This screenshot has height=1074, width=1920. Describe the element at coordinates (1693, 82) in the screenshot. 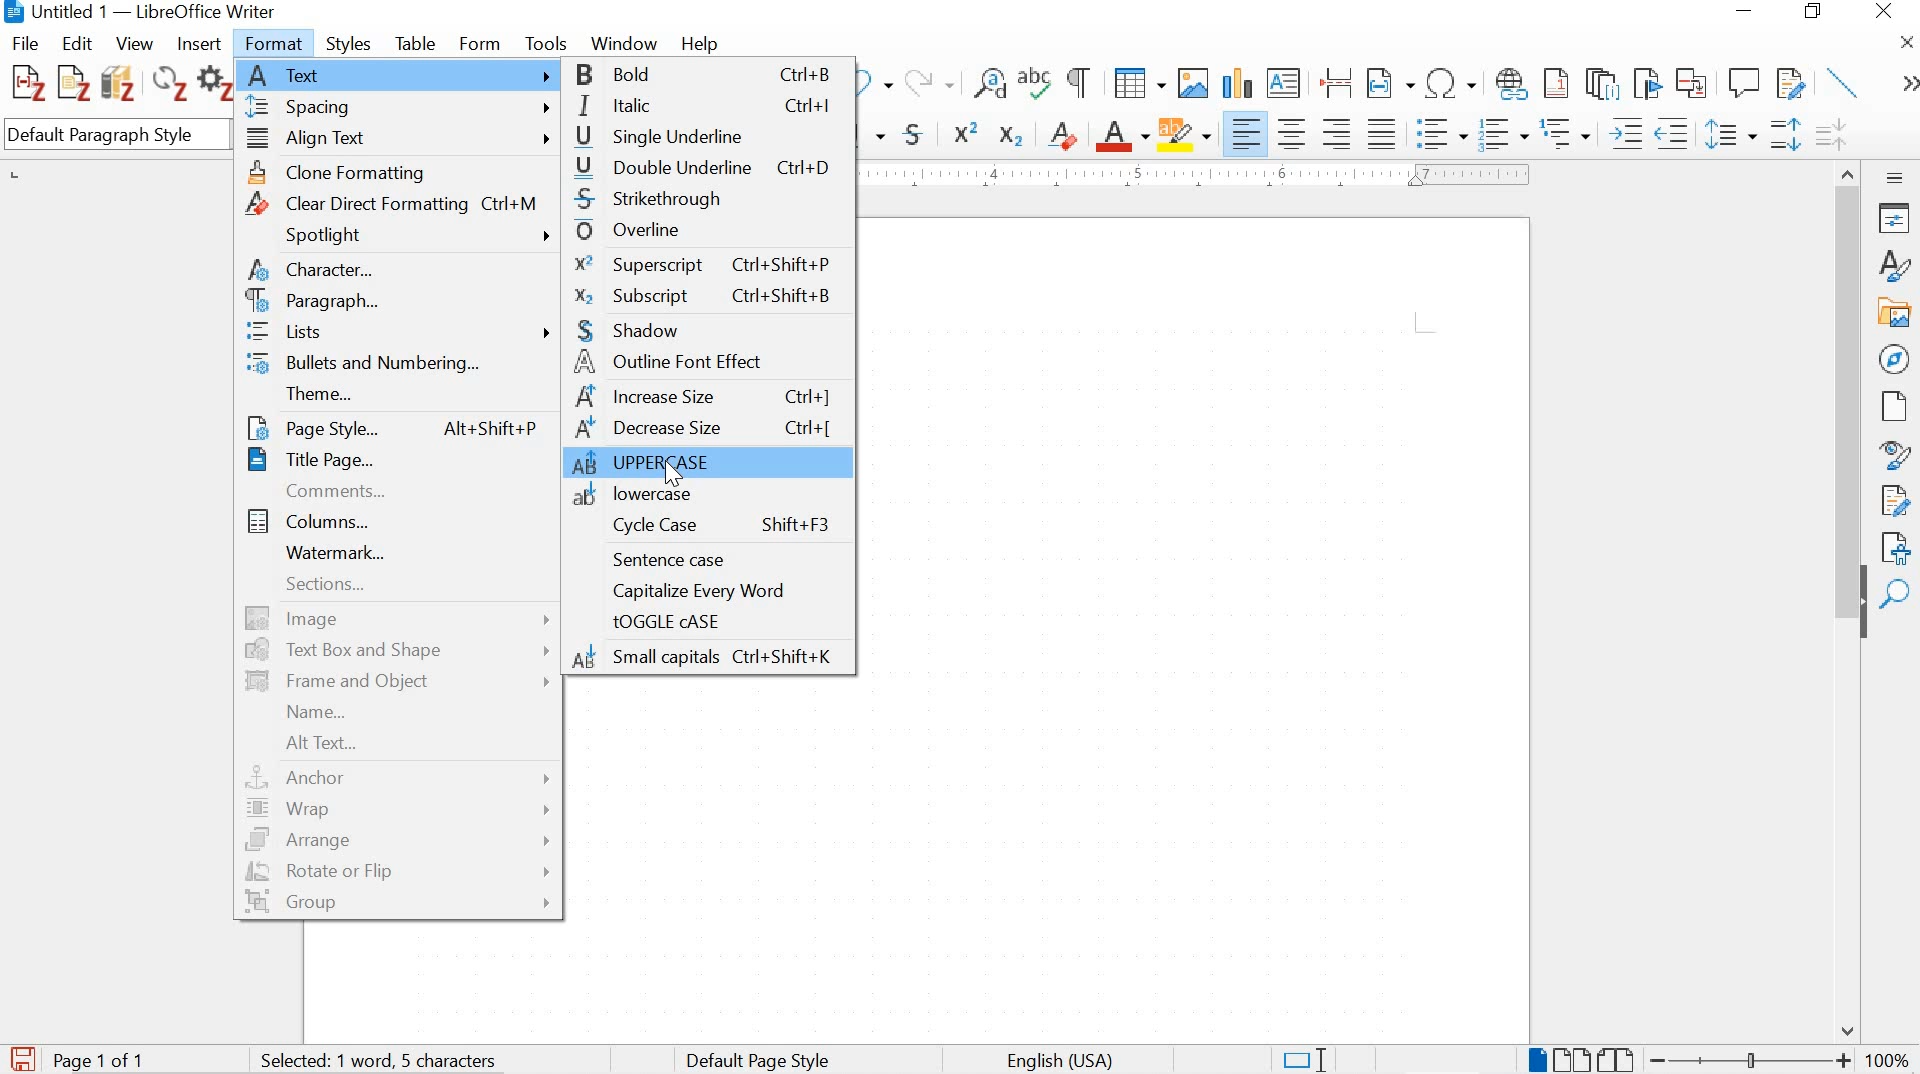

I see `insert cross-reference` at that location.